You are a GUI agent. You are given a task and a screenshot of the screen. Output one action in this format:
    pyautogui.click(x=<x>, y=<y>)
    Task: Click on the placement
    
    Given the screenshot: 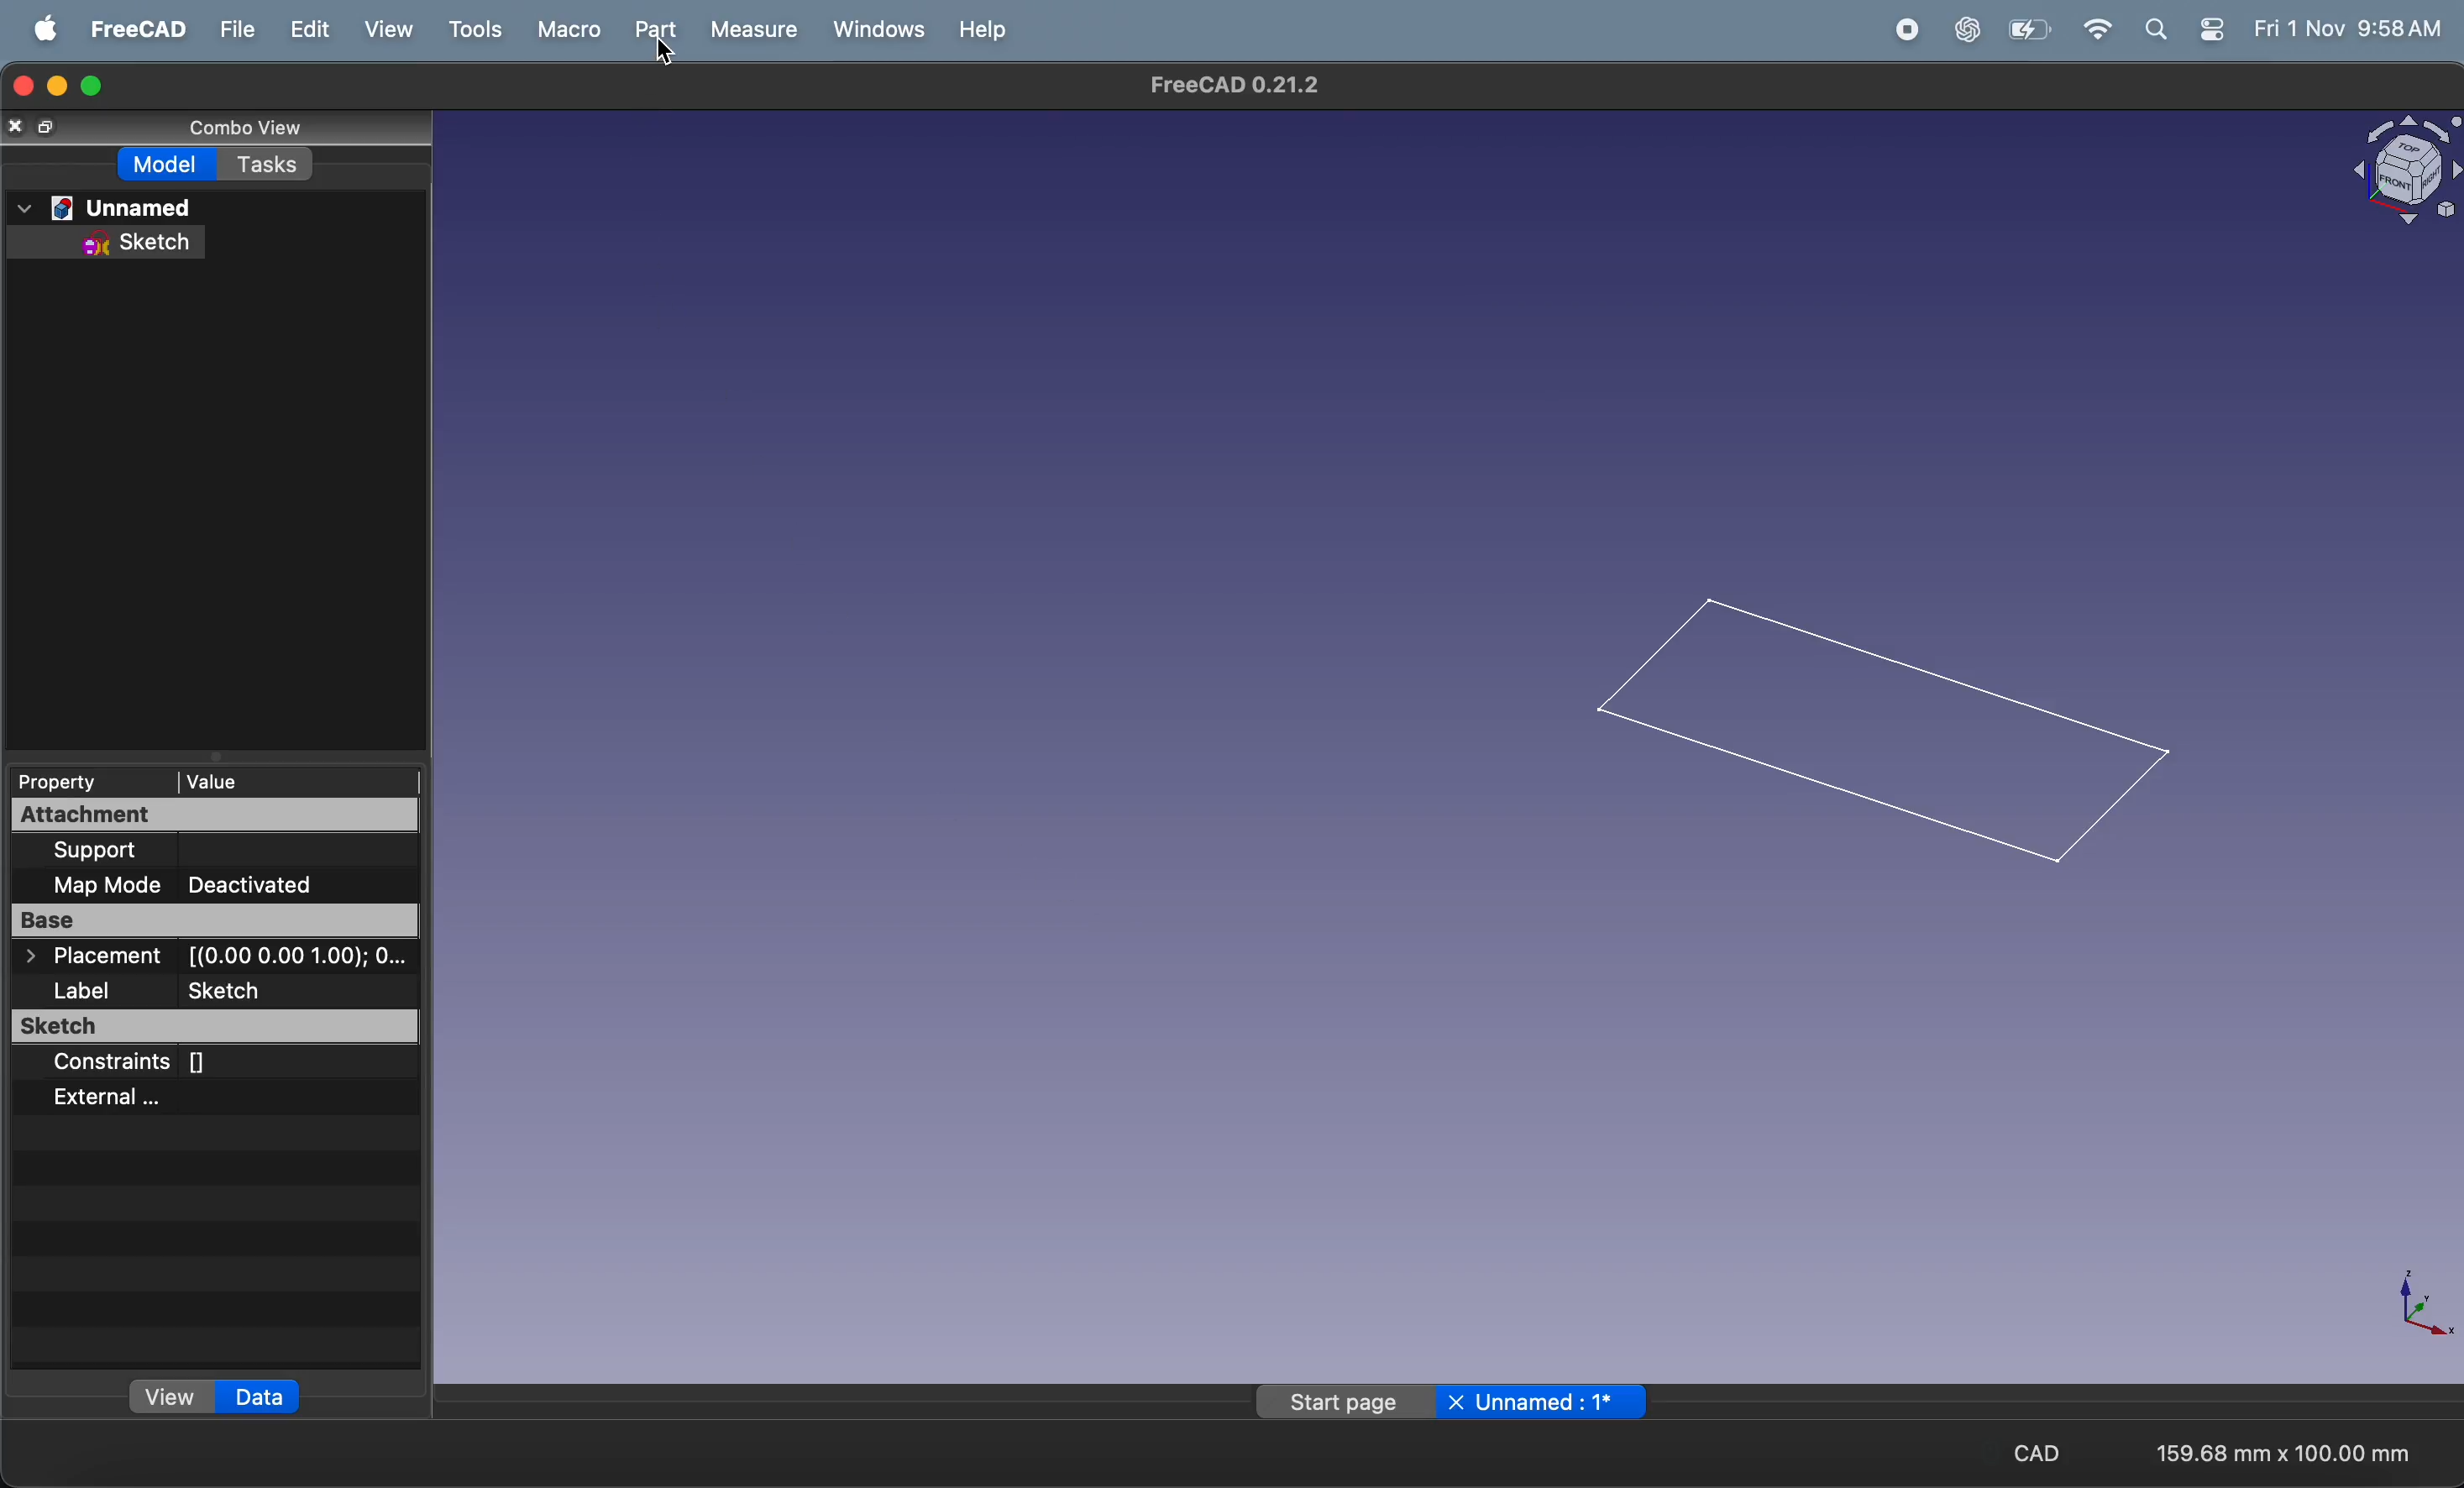 What is the action you would take?
    pyautogui.click(x=208, y=956)
    